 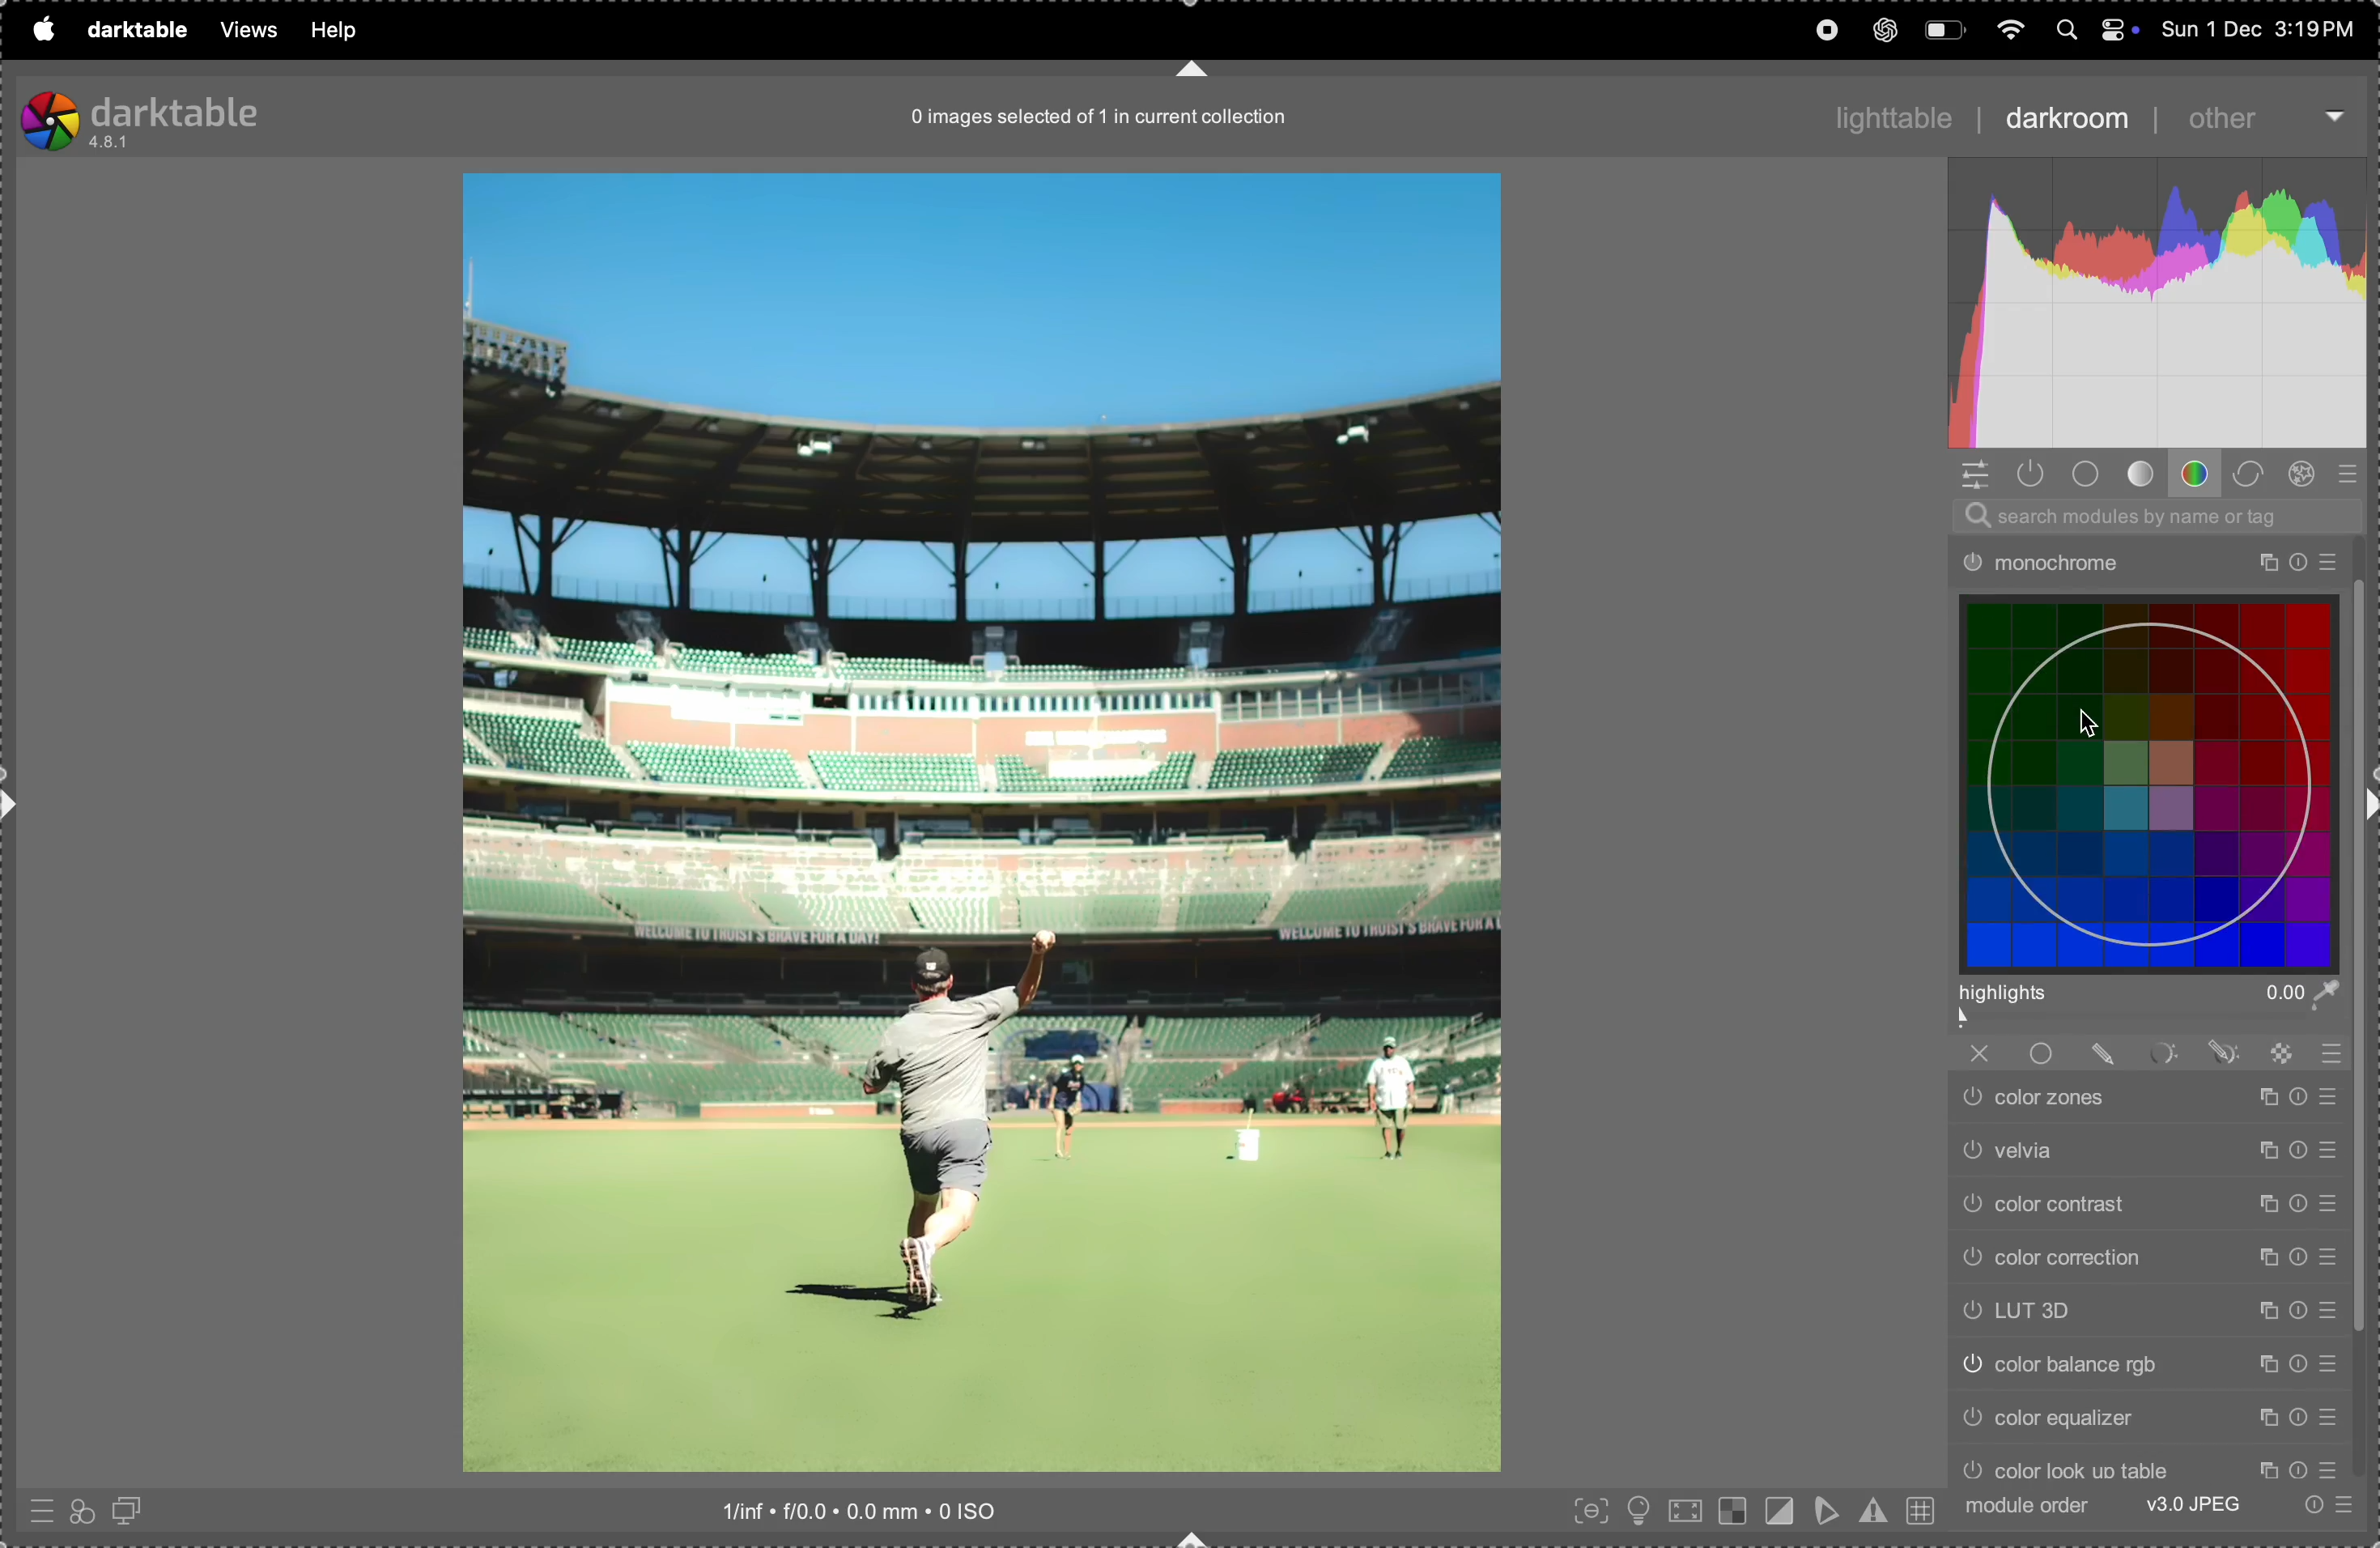 I want to click on darkroom, so click(x=2064, y=117).